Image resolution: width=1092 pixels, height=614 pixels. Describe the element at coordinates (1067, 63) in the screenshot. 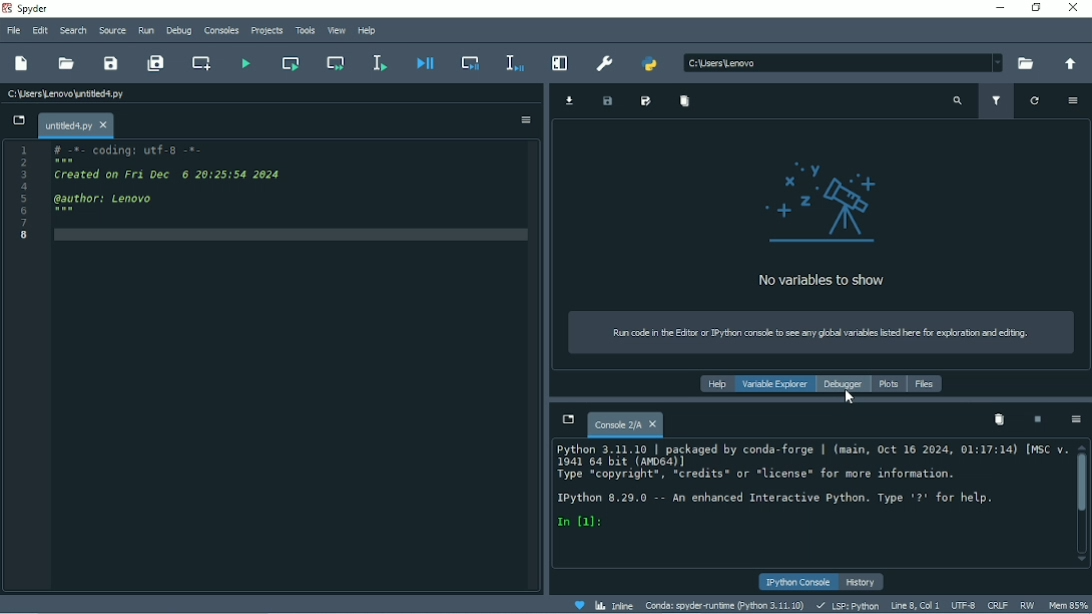

I see `Change to parent directory` at that location.